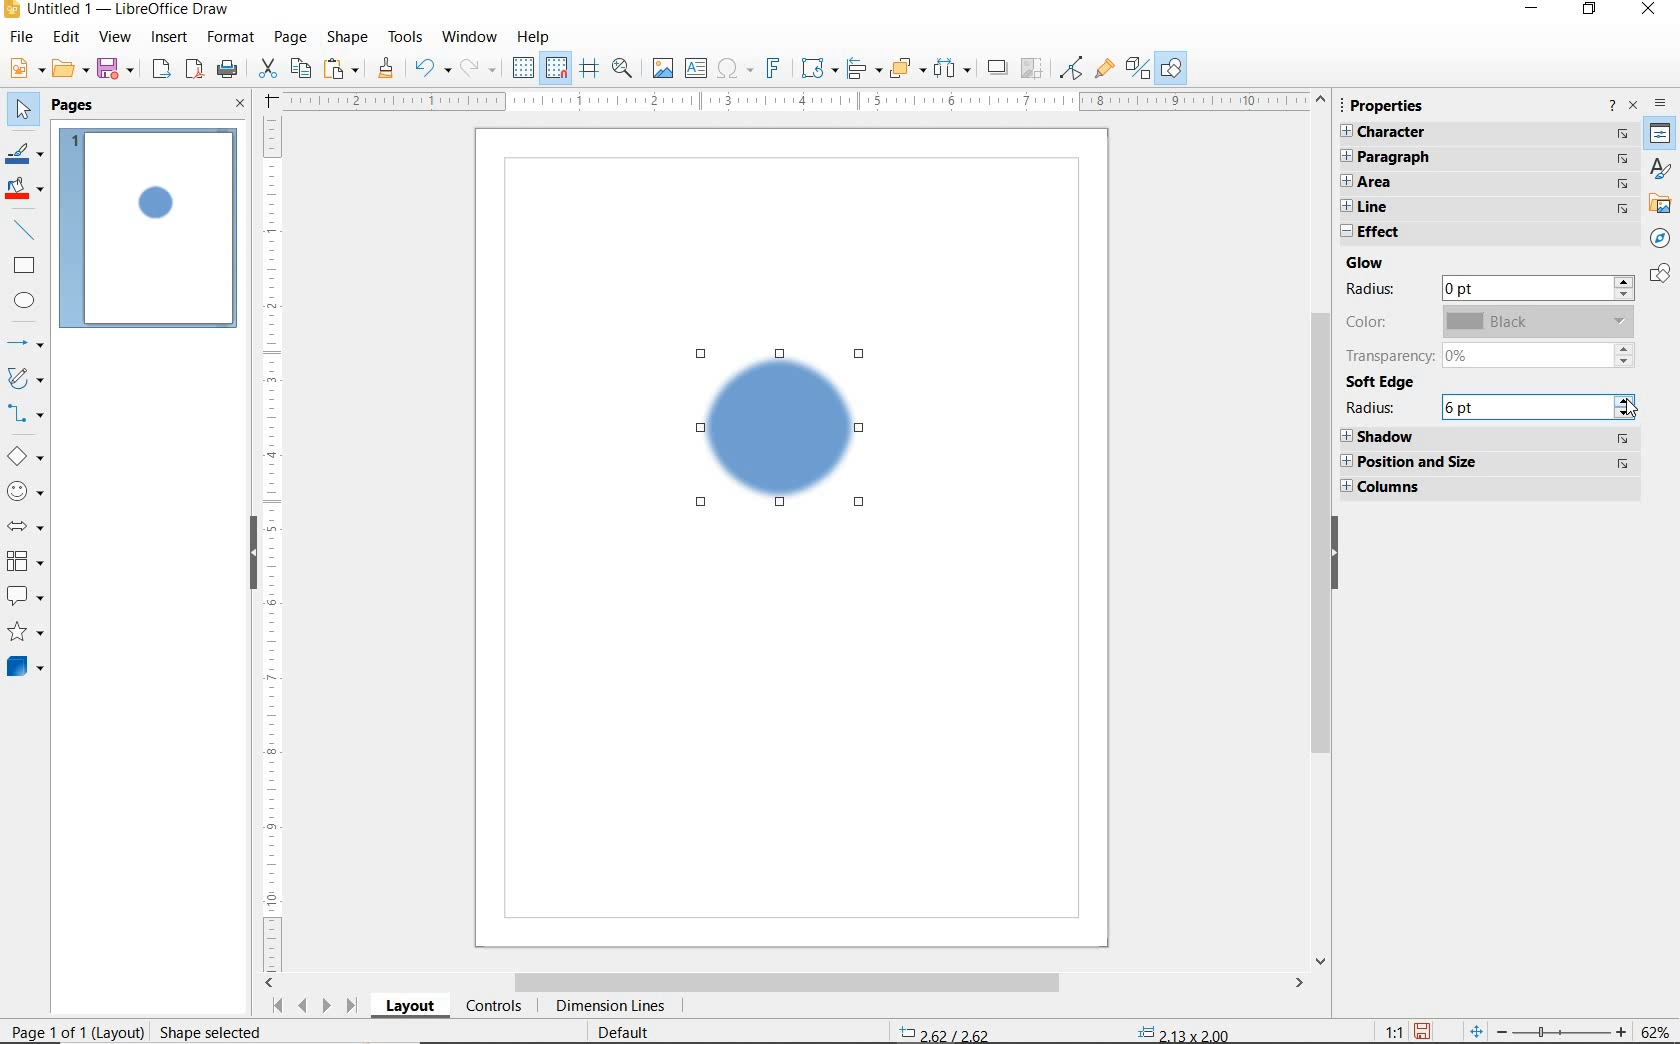 The height and width of the screenshot is (1044, 1680). I want to click on EFFECT, so click(1483, 233).